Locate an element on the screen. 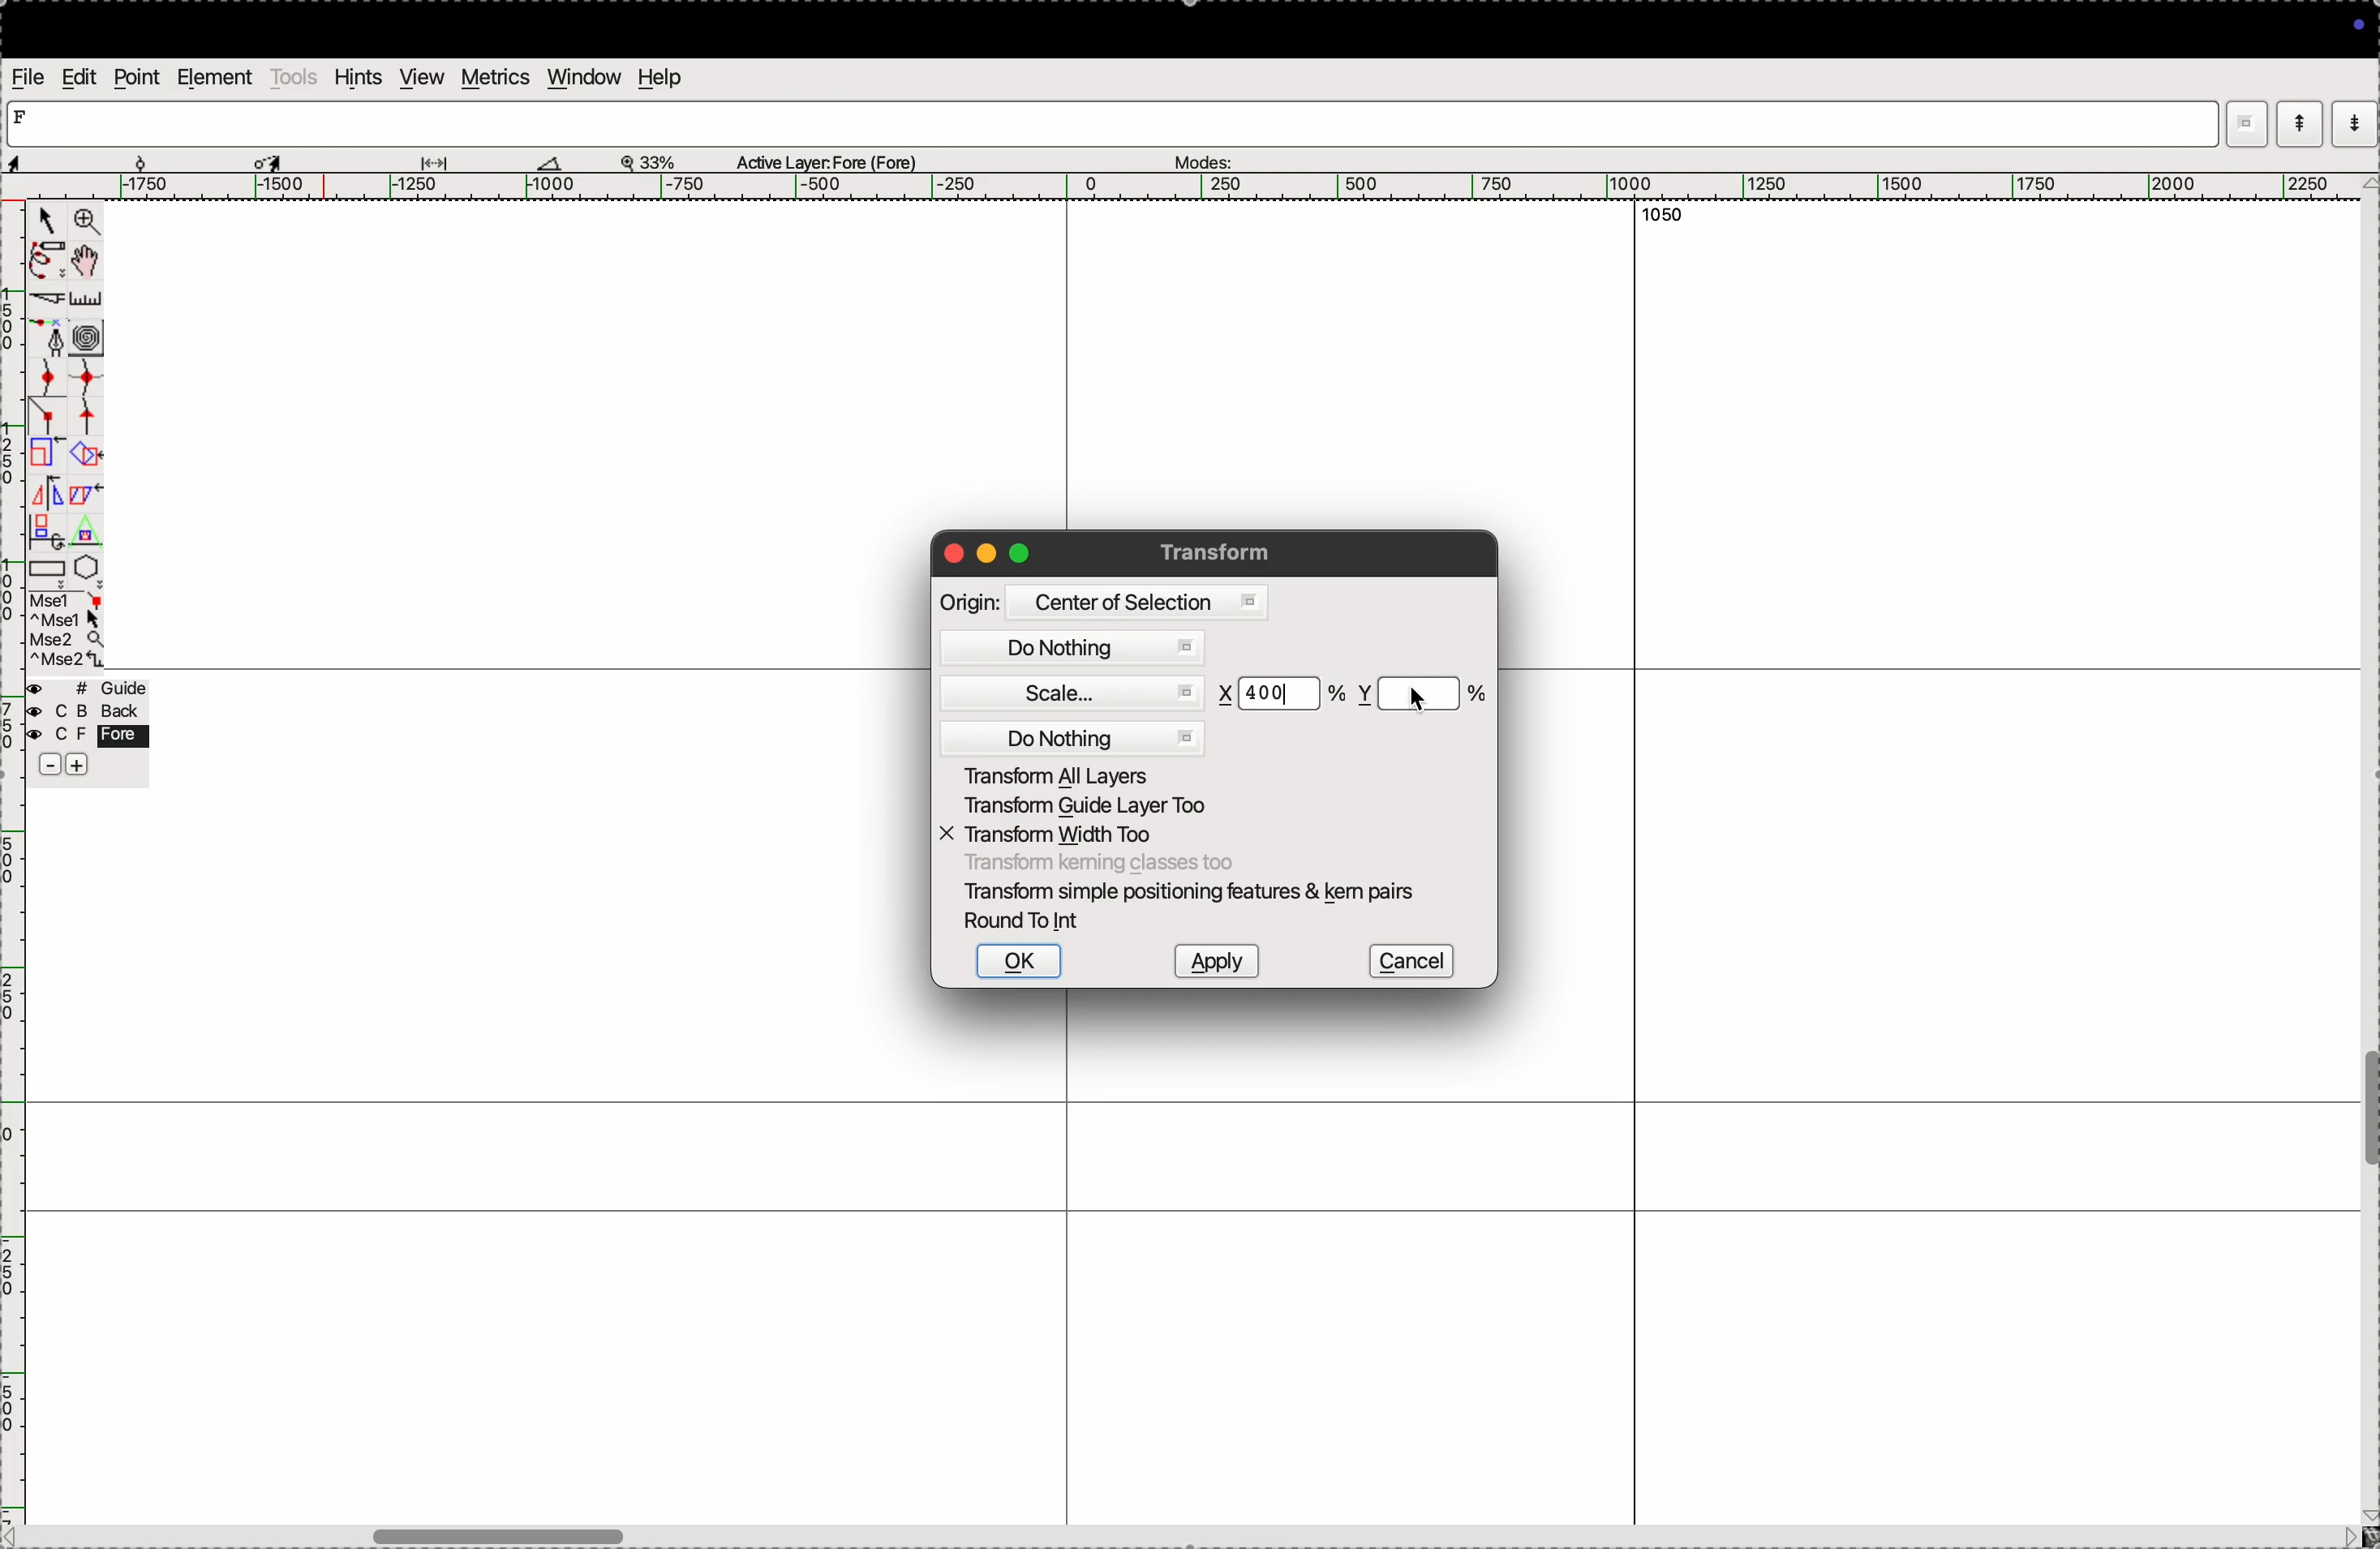 The height and width of the screenshot is (1549, 2380). pentagon is located at coordinates (87, 568).